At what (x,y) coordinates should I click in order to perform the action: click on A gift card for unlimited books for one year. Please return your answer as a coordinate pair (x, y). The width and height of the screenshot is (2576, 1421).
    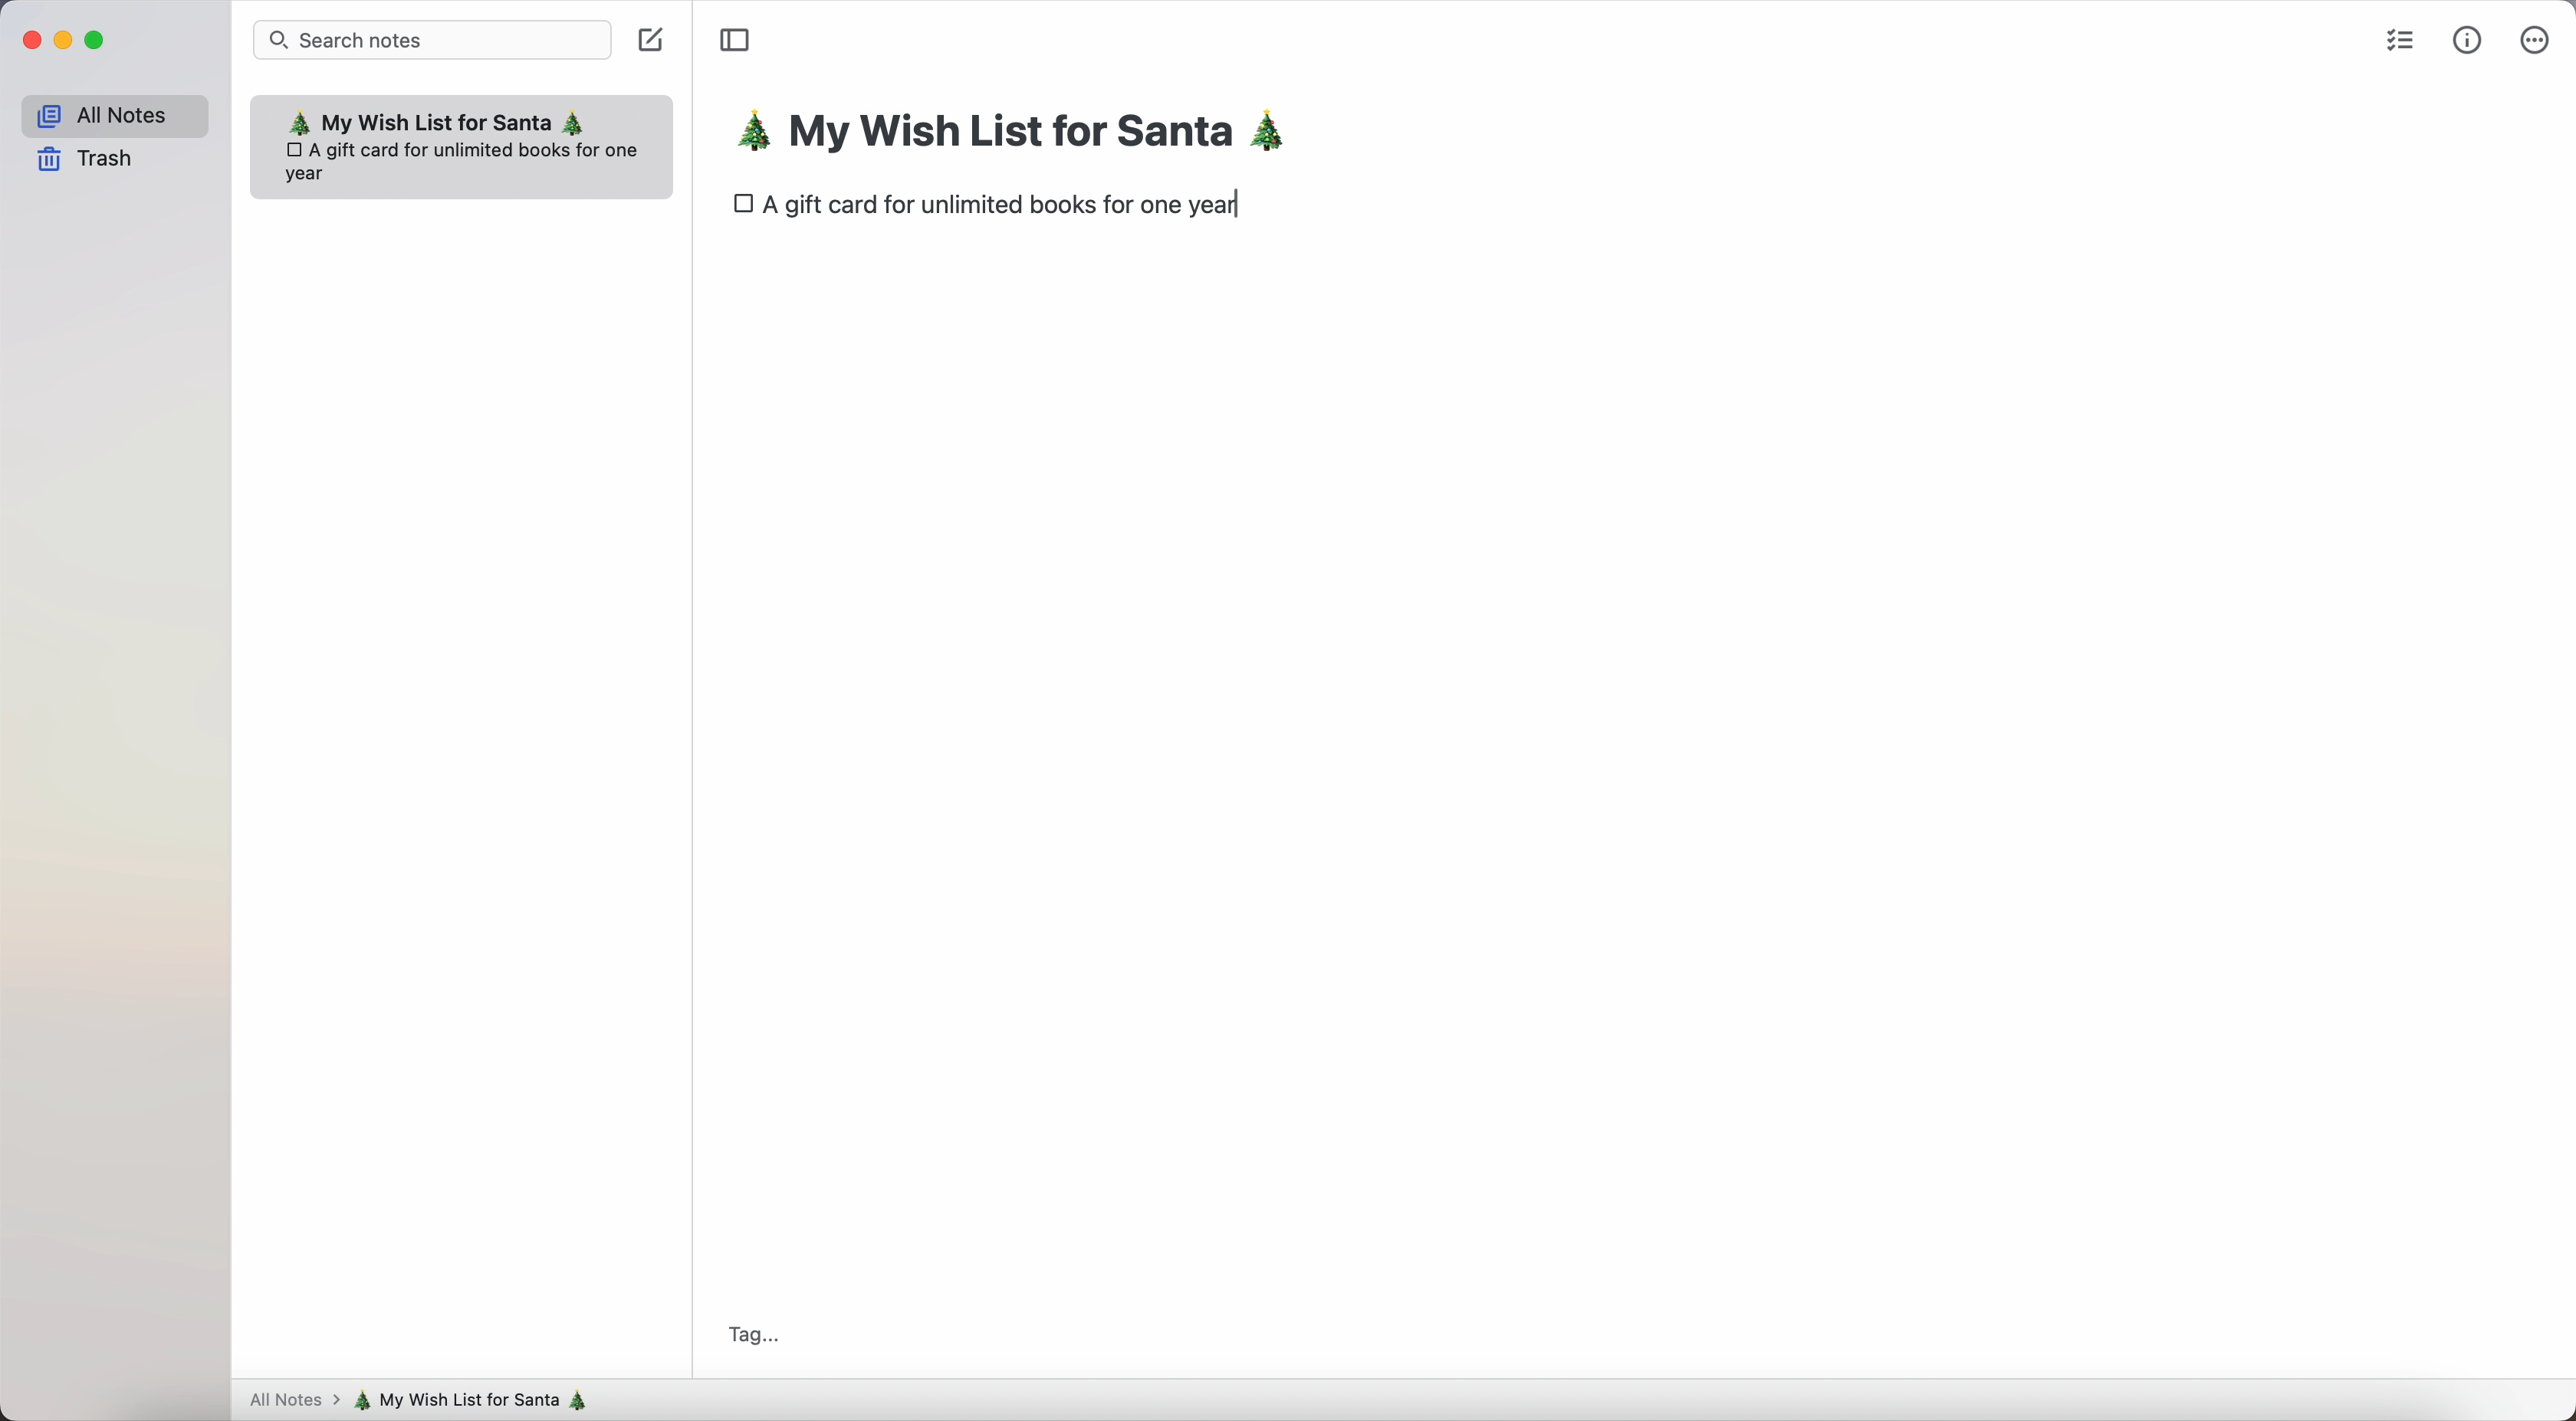
    Looking at the image, I should click on (1010, 209).